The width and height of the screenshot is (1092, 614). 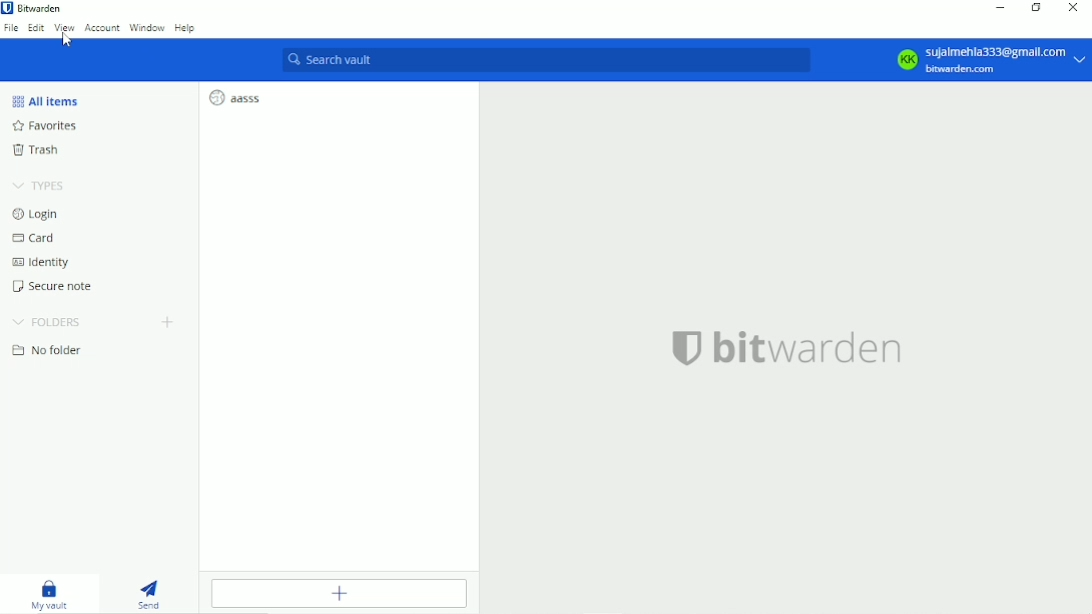 What do you see at coordinates (187, 29) in the screenshot?
I see `Help` at bounding box center [187, 29].